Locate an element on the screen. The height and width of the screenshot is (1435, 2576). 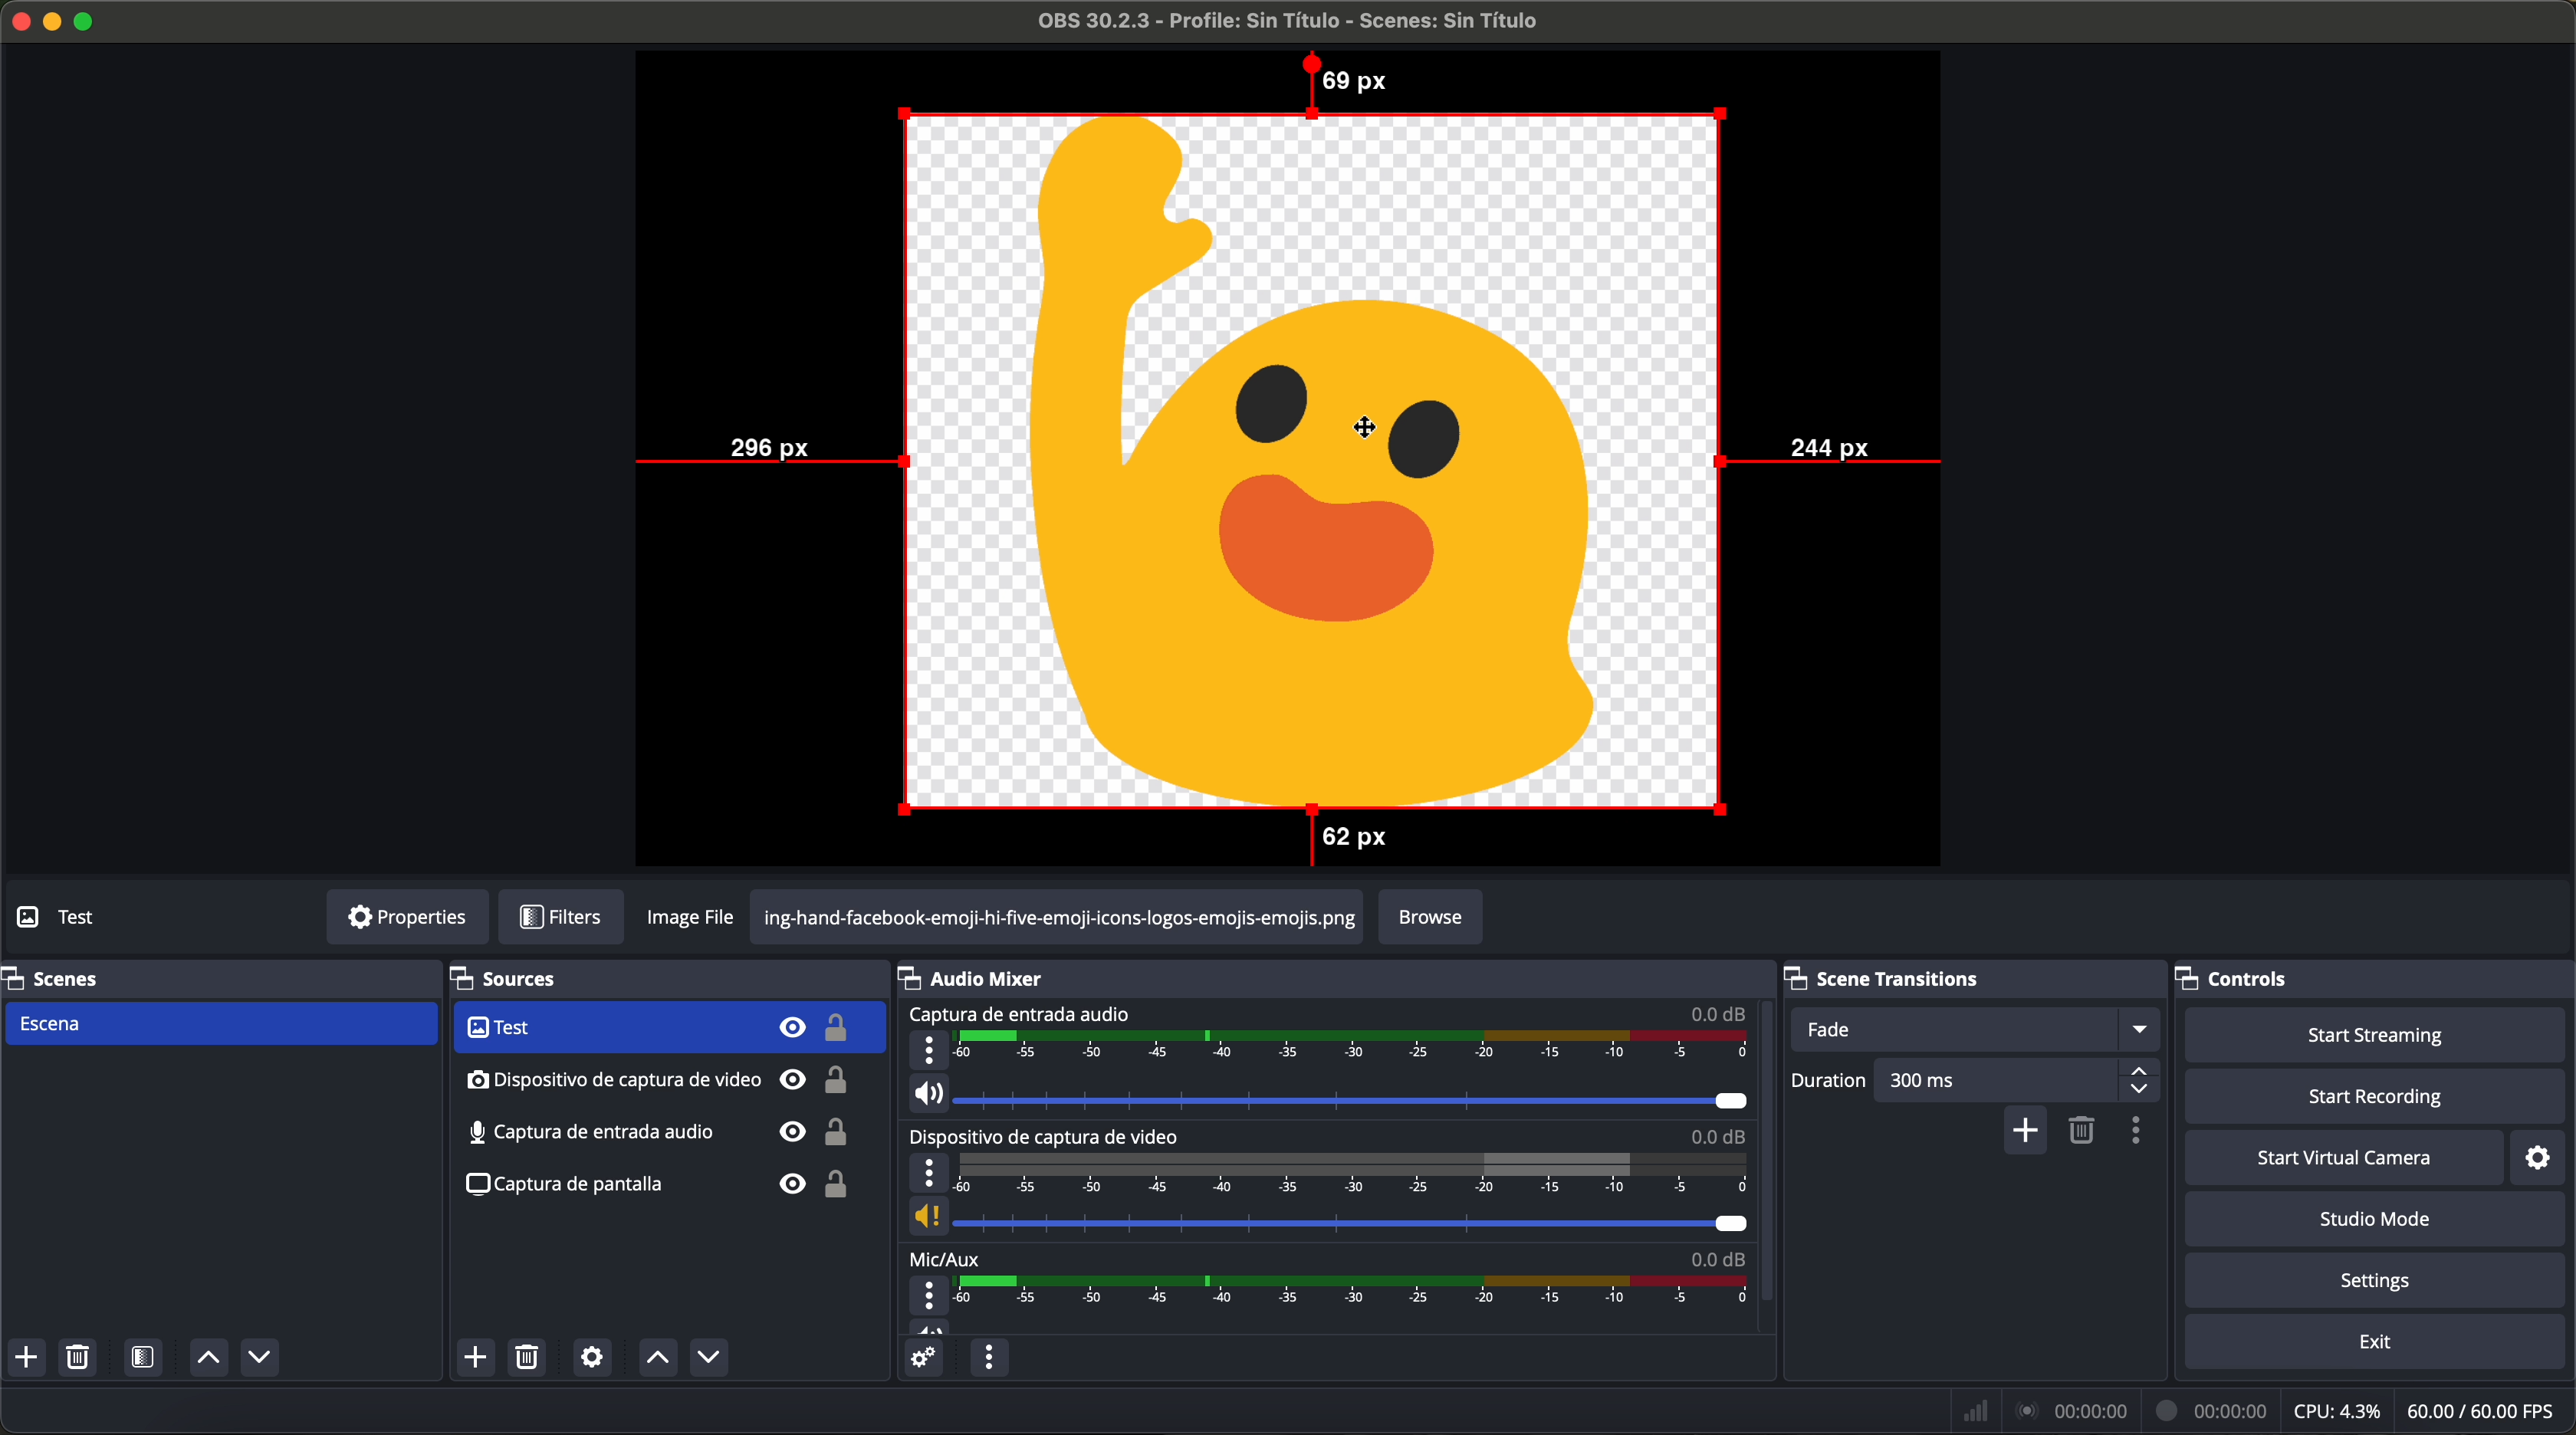
png url is located at coordinates (1057, 916).